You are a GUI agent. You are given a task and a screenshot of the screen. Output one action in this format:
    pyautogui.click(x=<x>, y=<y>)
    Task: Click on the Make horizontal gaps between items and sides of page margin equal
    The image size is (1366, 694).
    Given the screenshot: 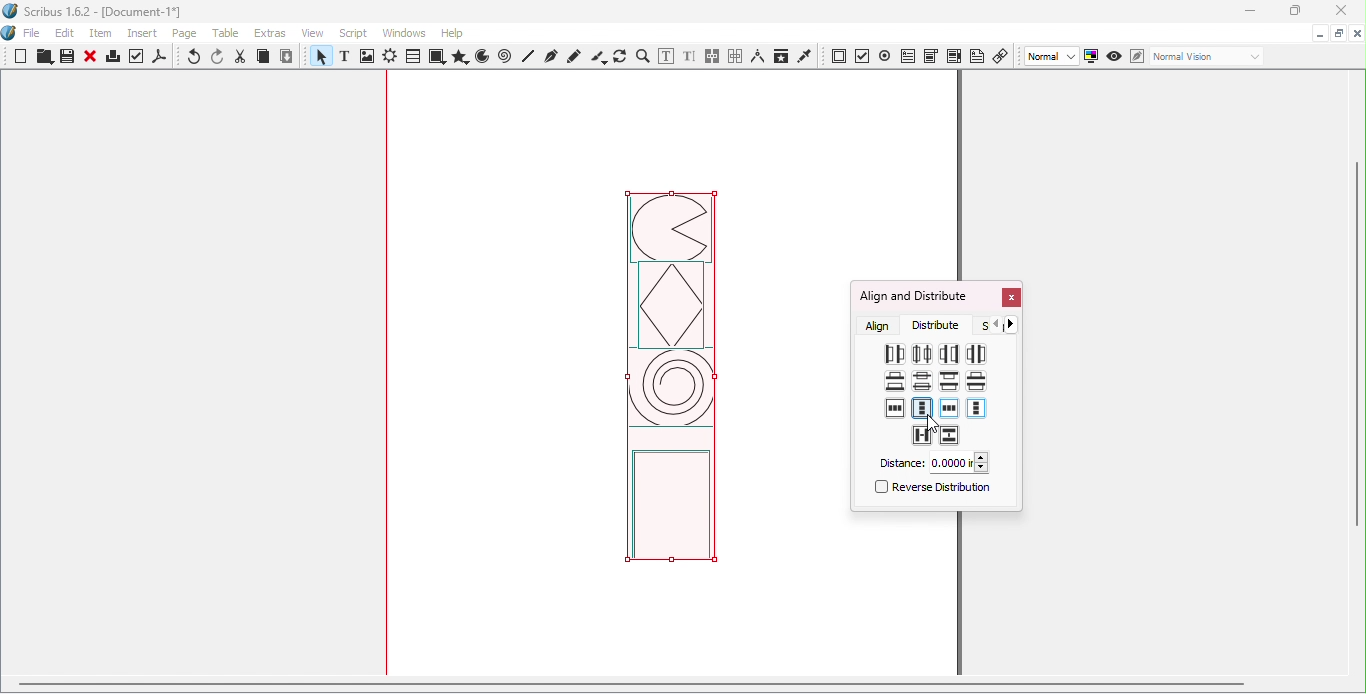 What is the action you would take?
    pyautogui.click(x=949, y=410)
    